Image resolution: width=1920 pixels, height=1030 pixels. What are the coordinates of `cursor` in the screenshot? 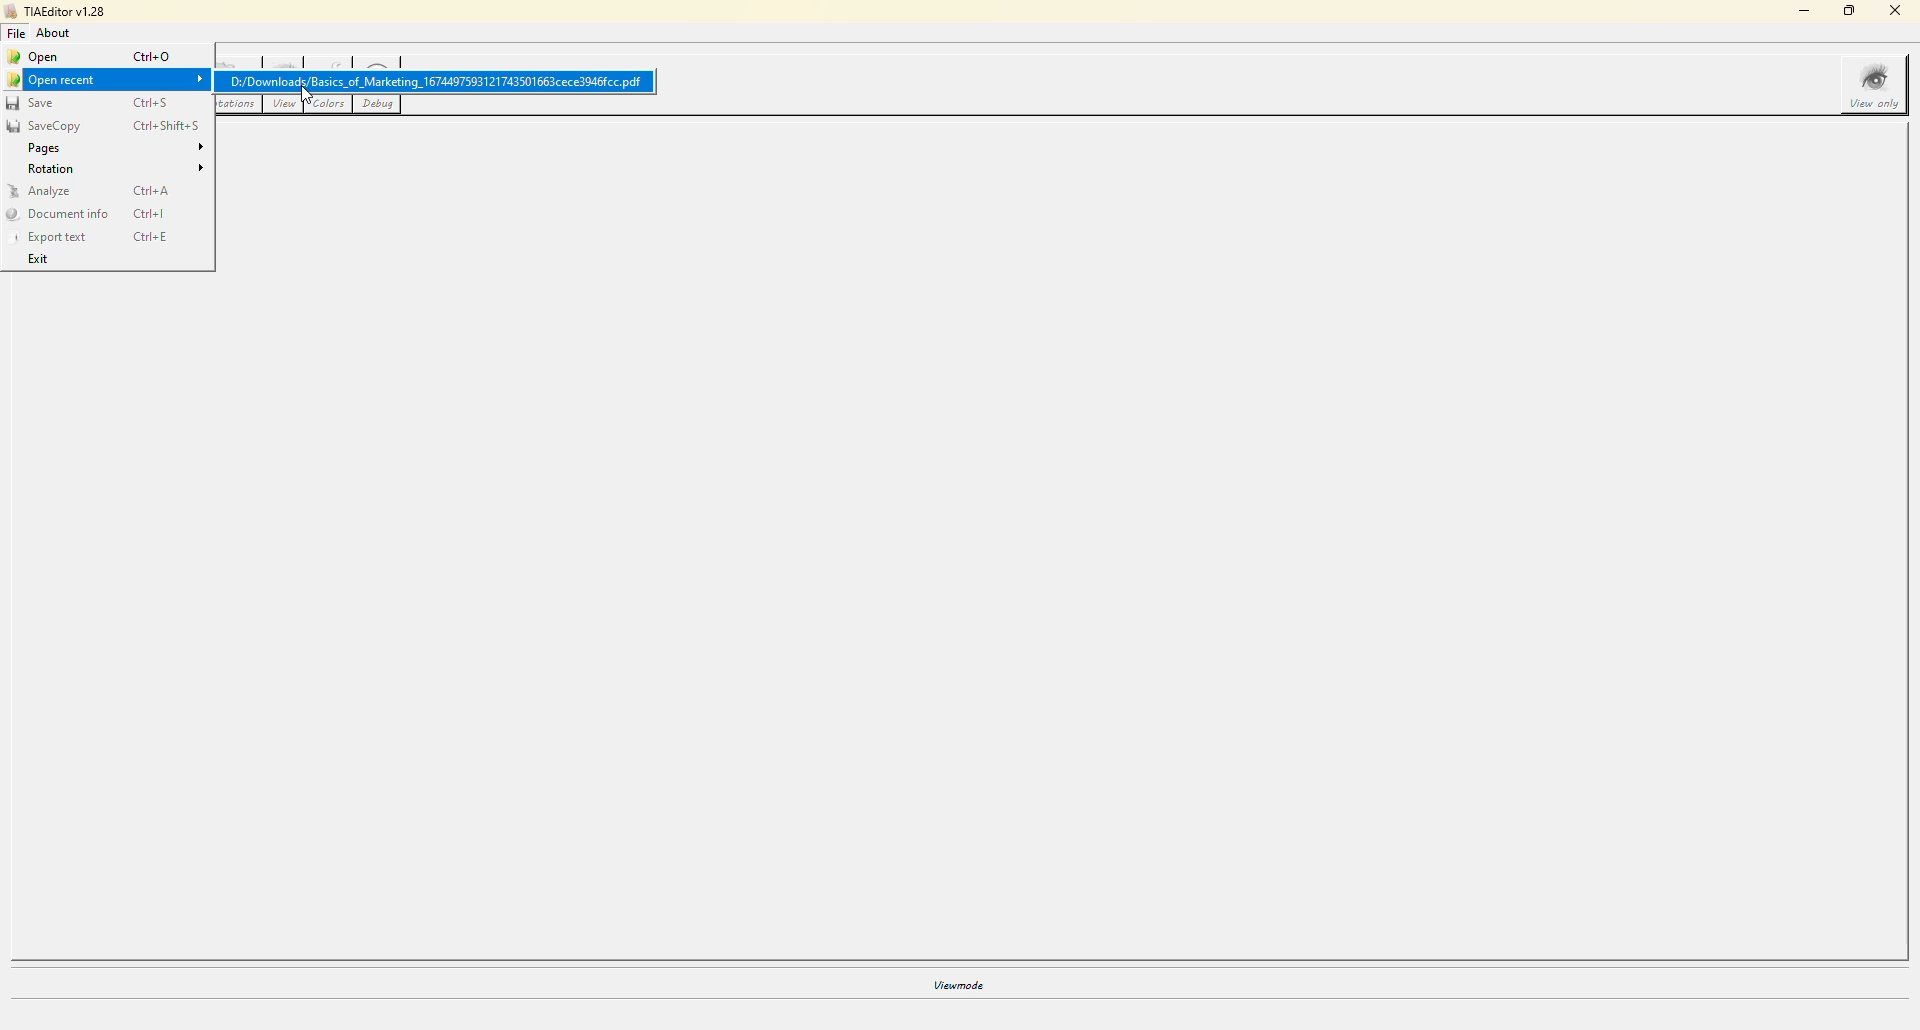 It's located at (310, 96).